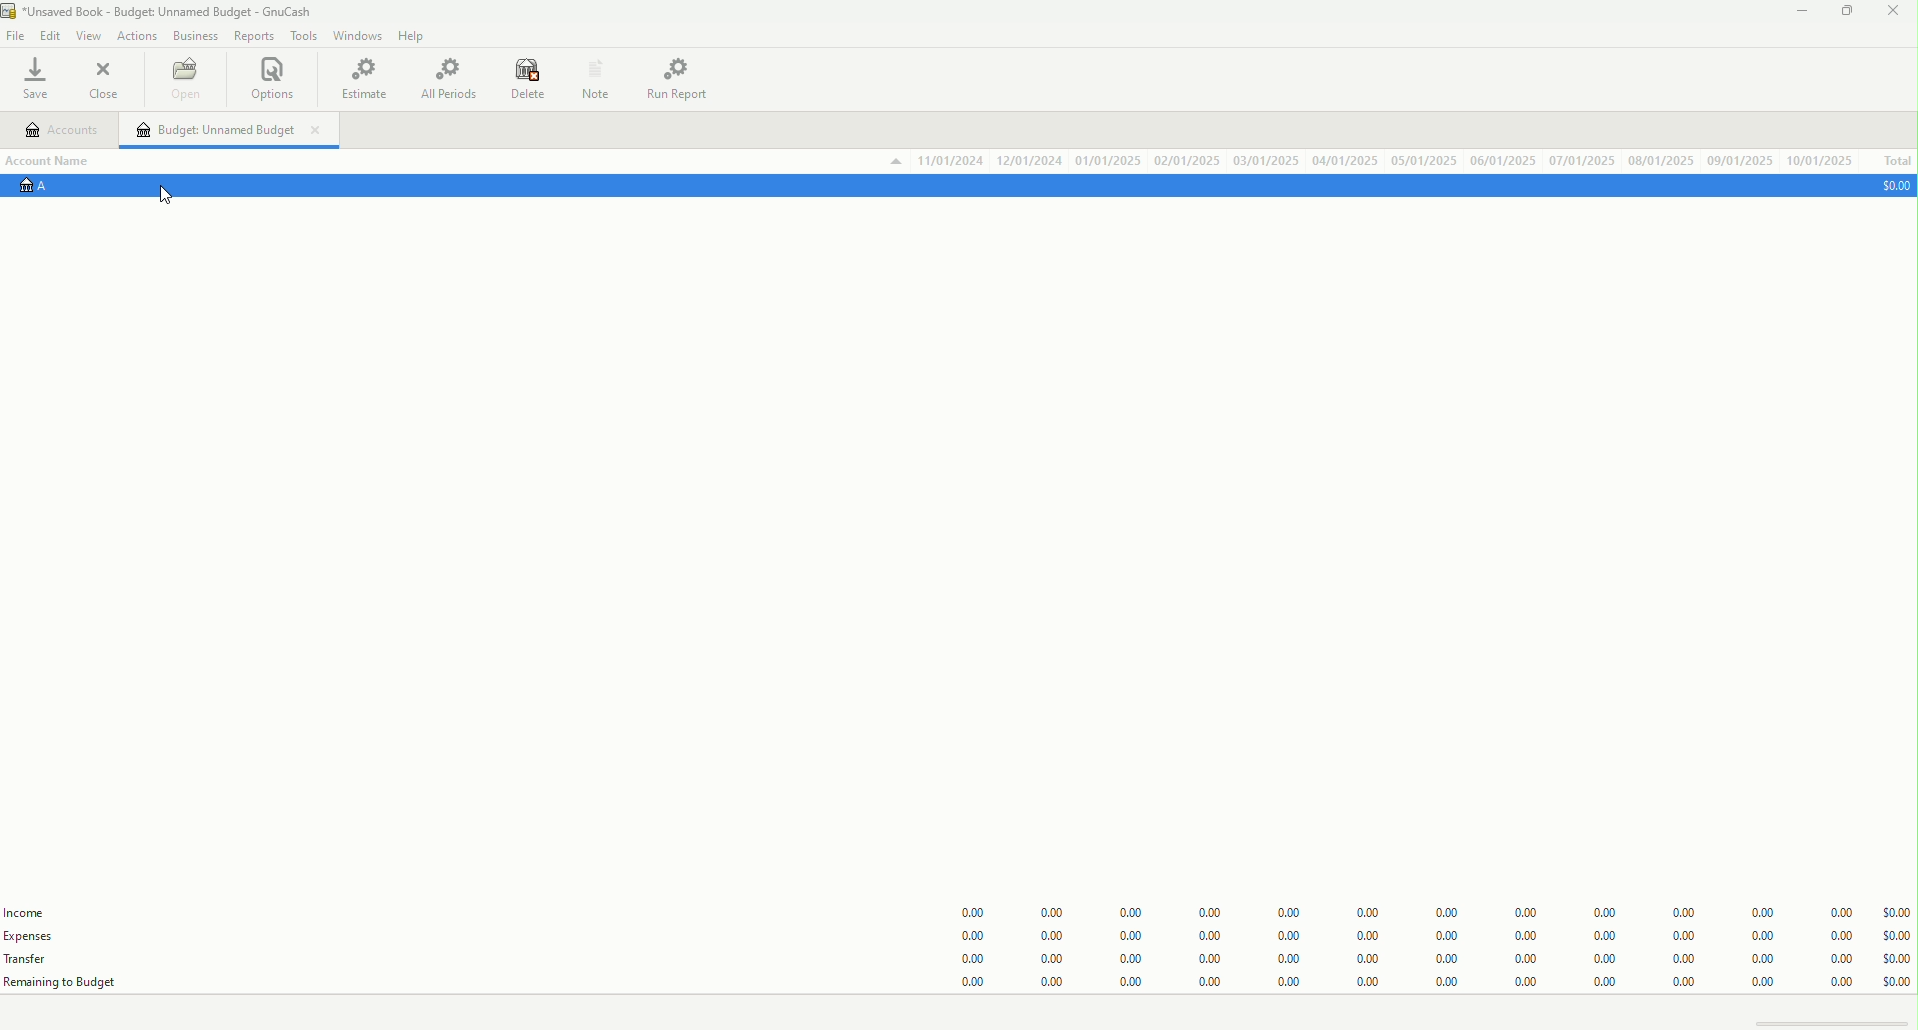 This screenshot has width=1918, height=1030. What do you see at coordinates (1795, 12) in the screenshot?
I see `Minimize` at bounding box center [1795, 12].